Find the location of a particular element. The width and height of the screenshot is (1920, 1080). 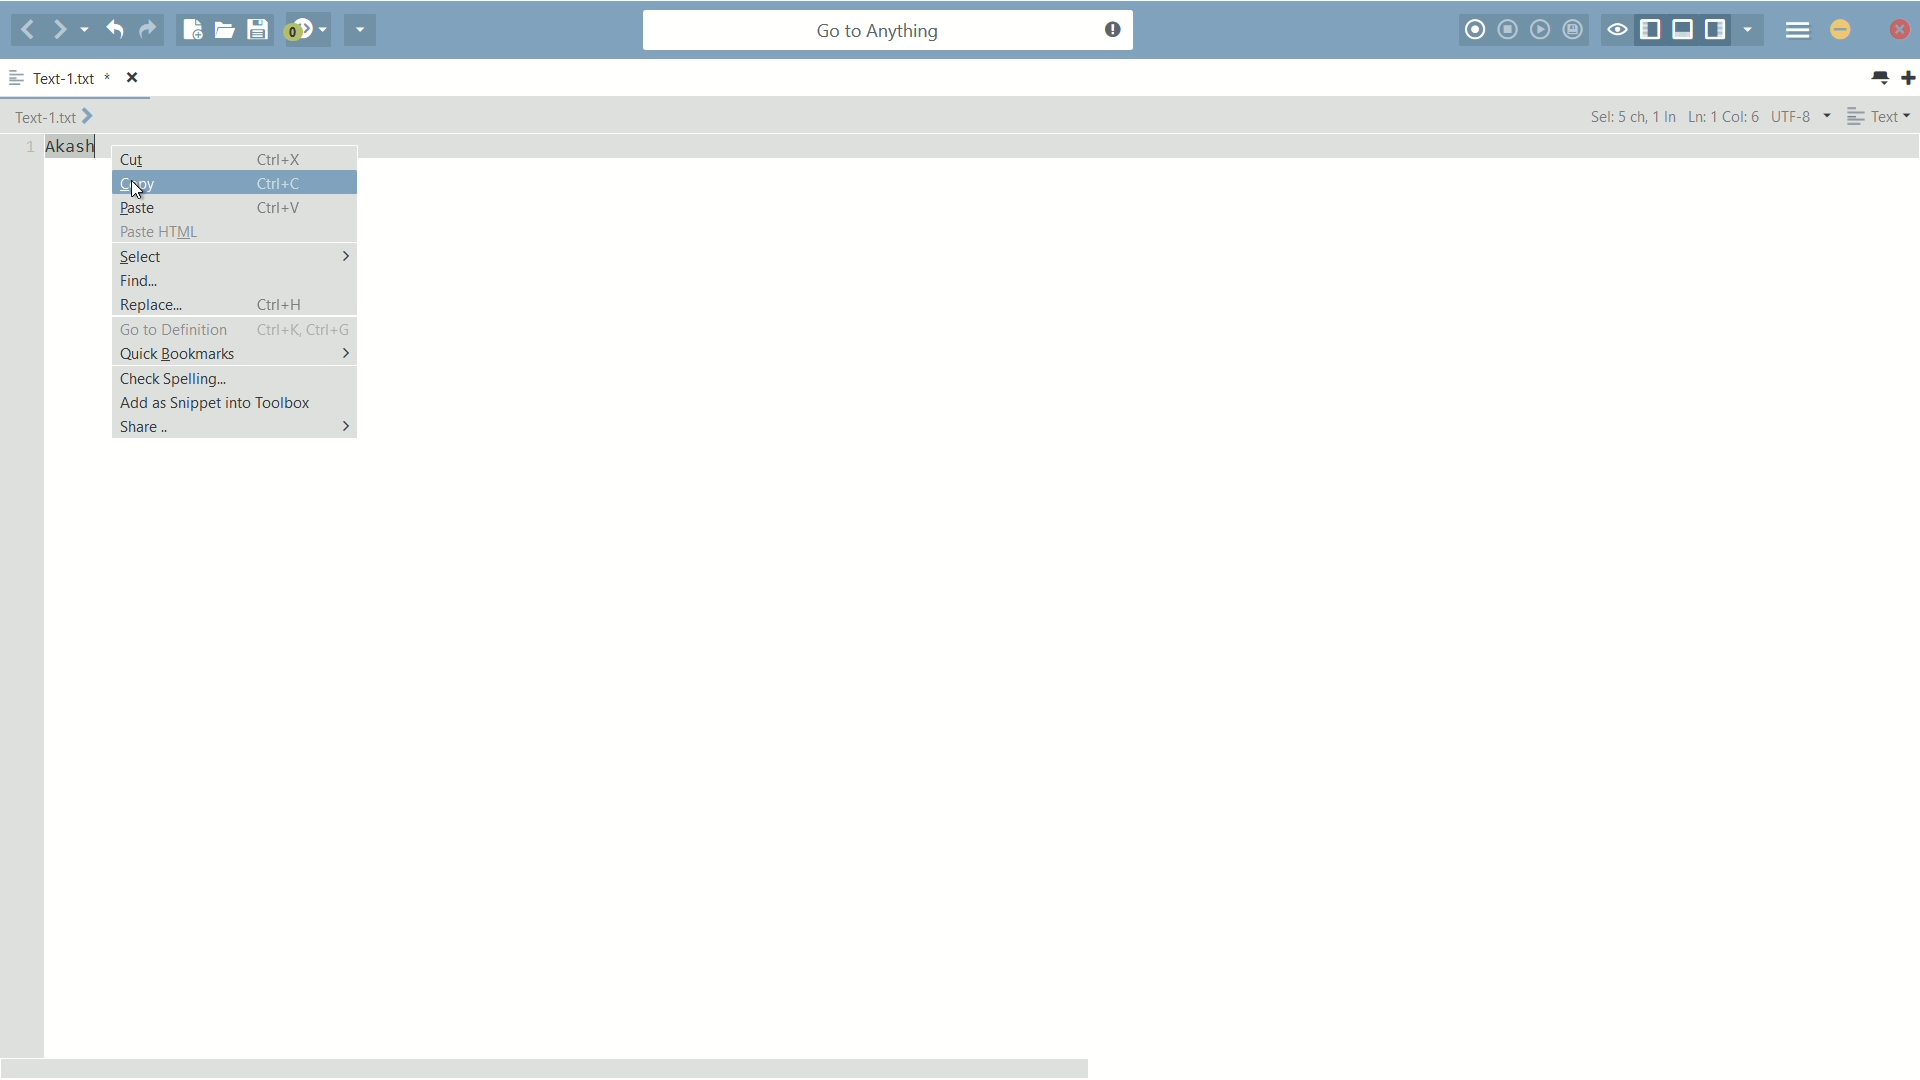

redo is located at coordinates (148, 30).